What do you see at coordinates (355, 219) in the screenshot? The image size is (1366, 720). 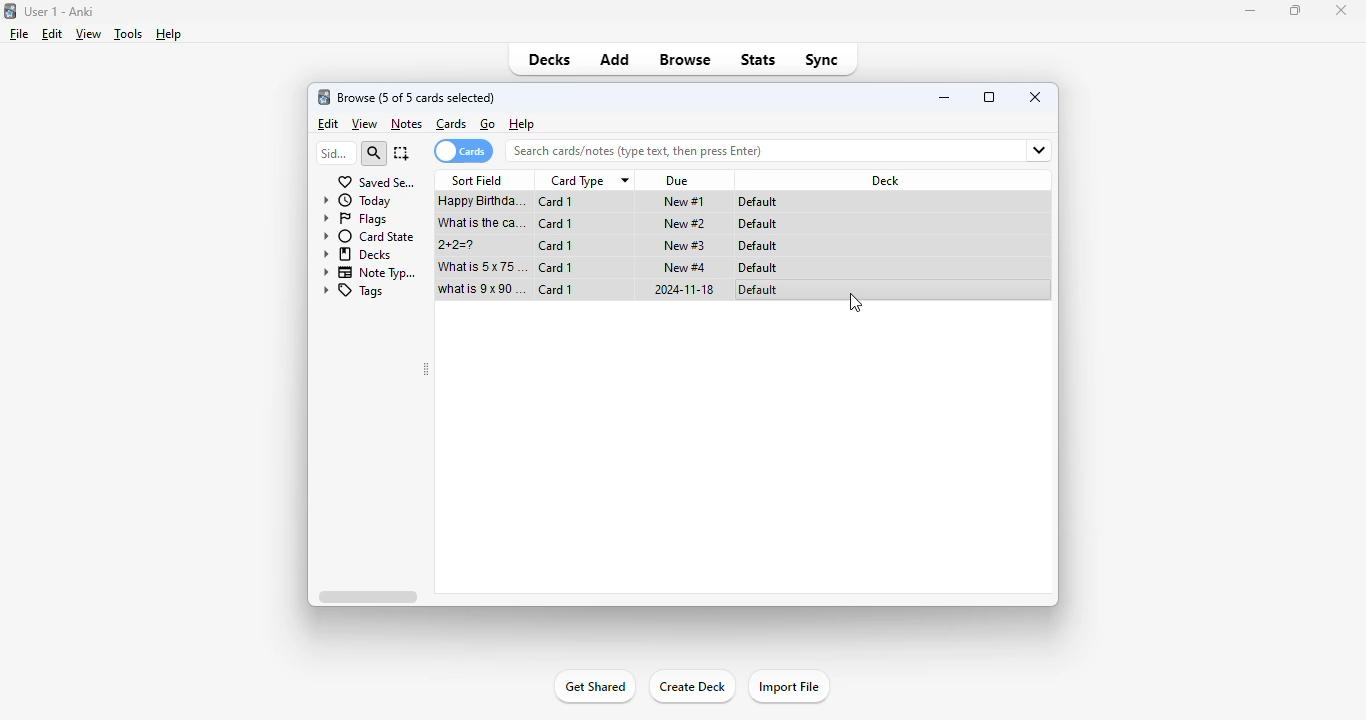 I see `flags` at bounding box center [355, 219].